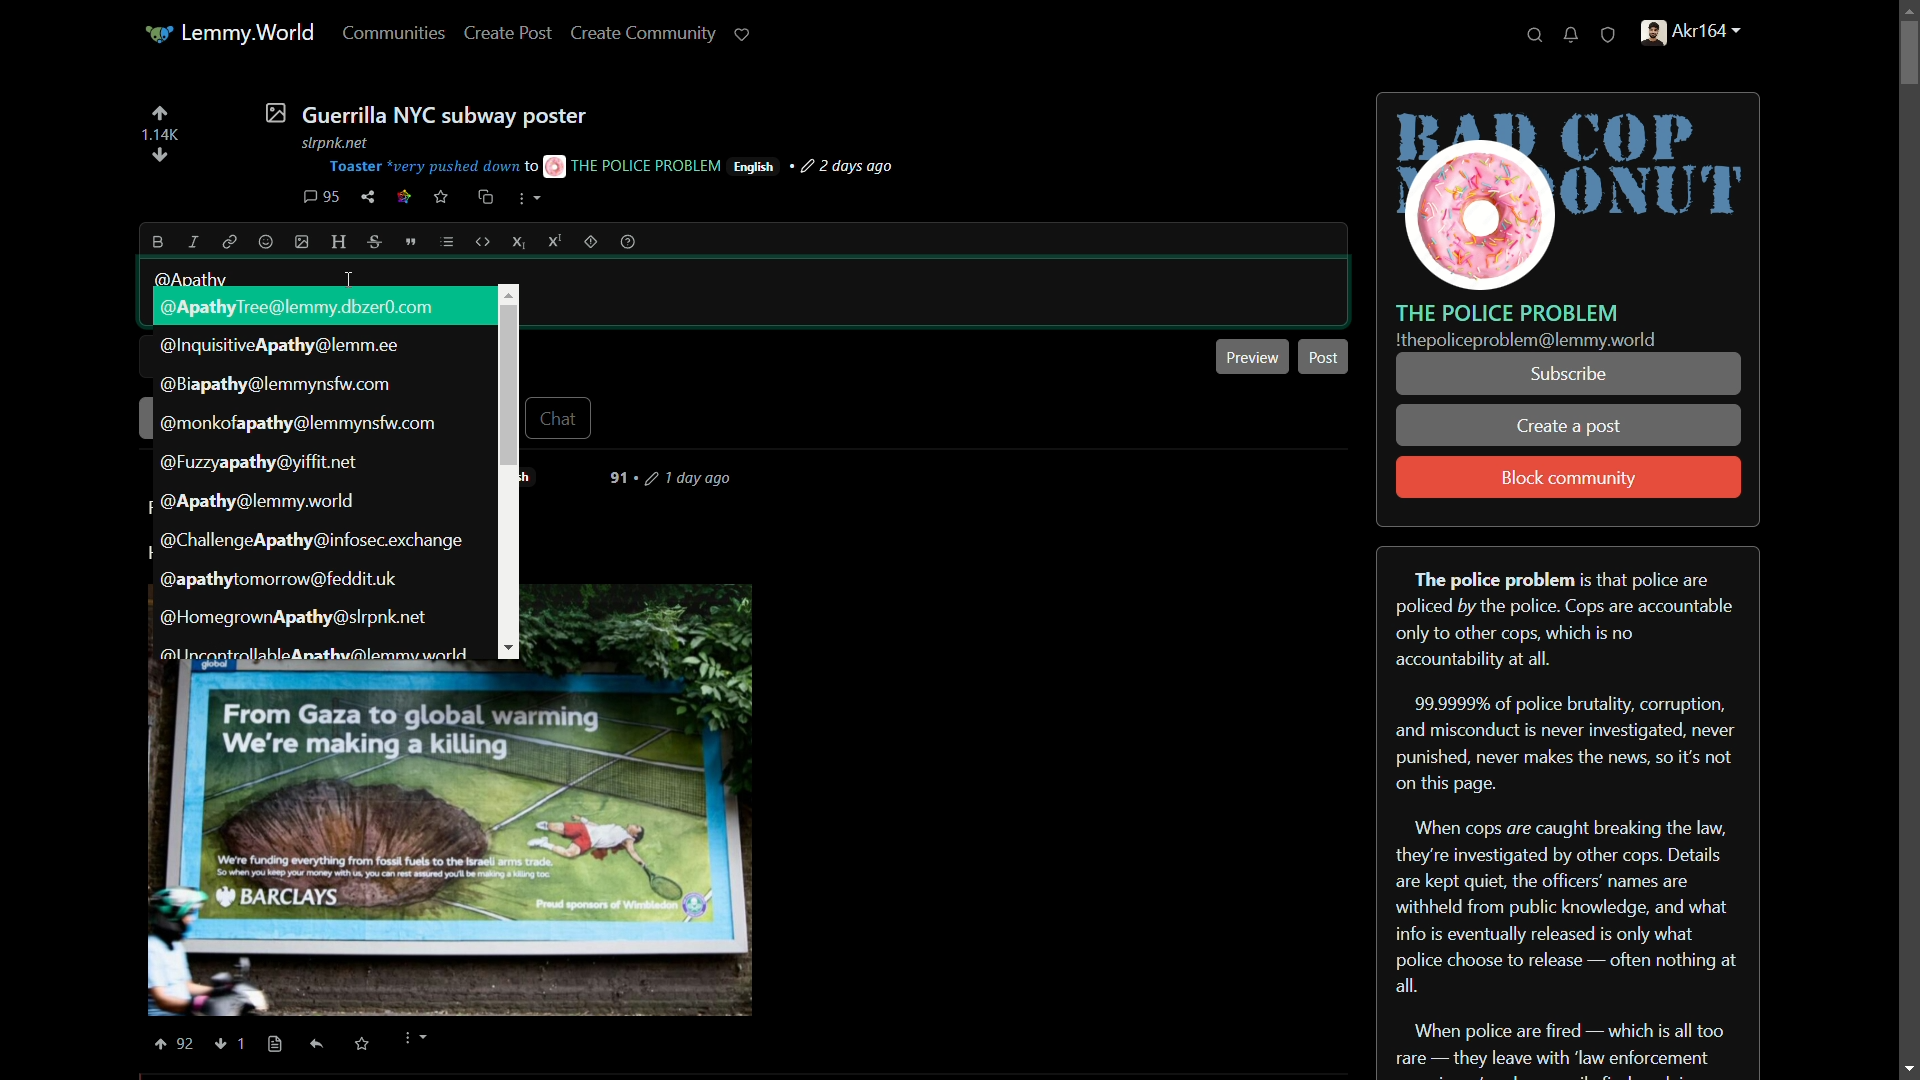  Describe the element at coordinates (850, 167) in the screenshot. I see `post-time` at that location.